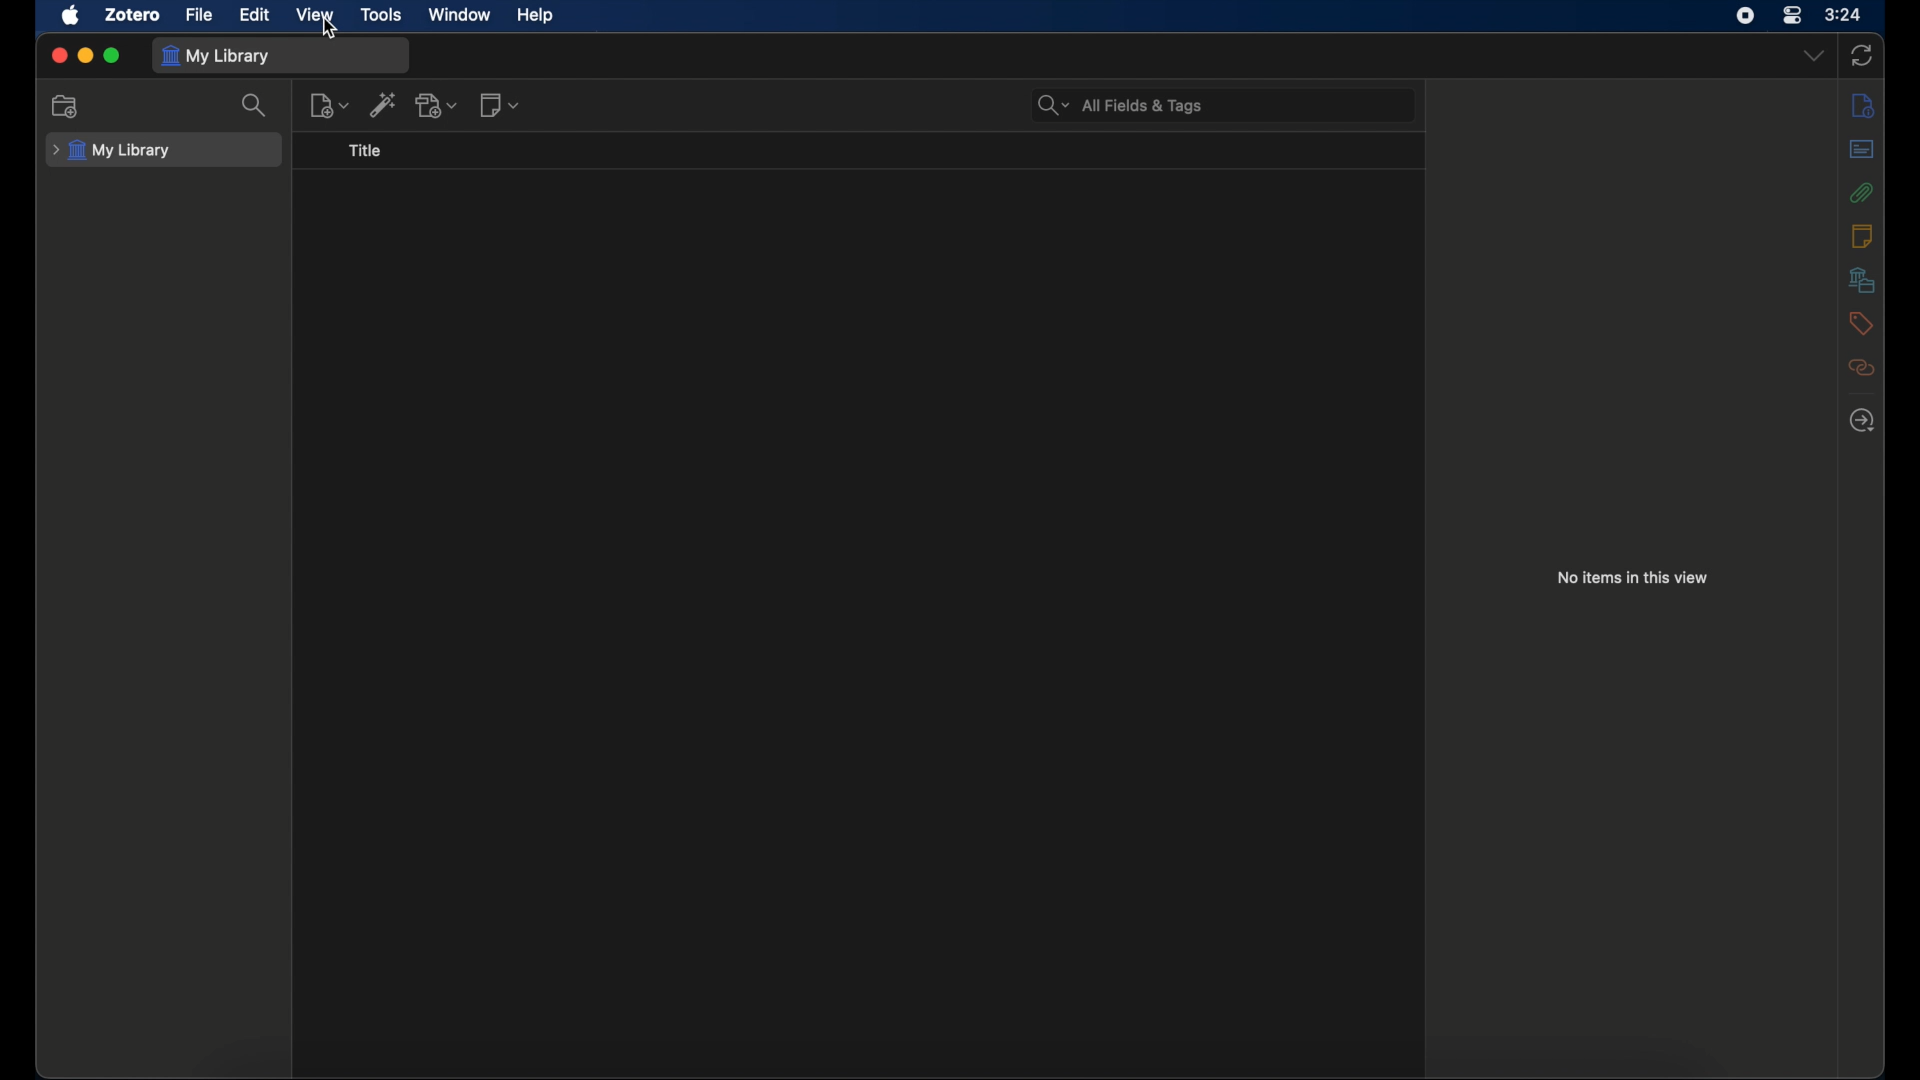 This screenshot has height=1080, width=1920. Describe the element at coordinates (1862, 106) in the screenshot. I see `` at that location.